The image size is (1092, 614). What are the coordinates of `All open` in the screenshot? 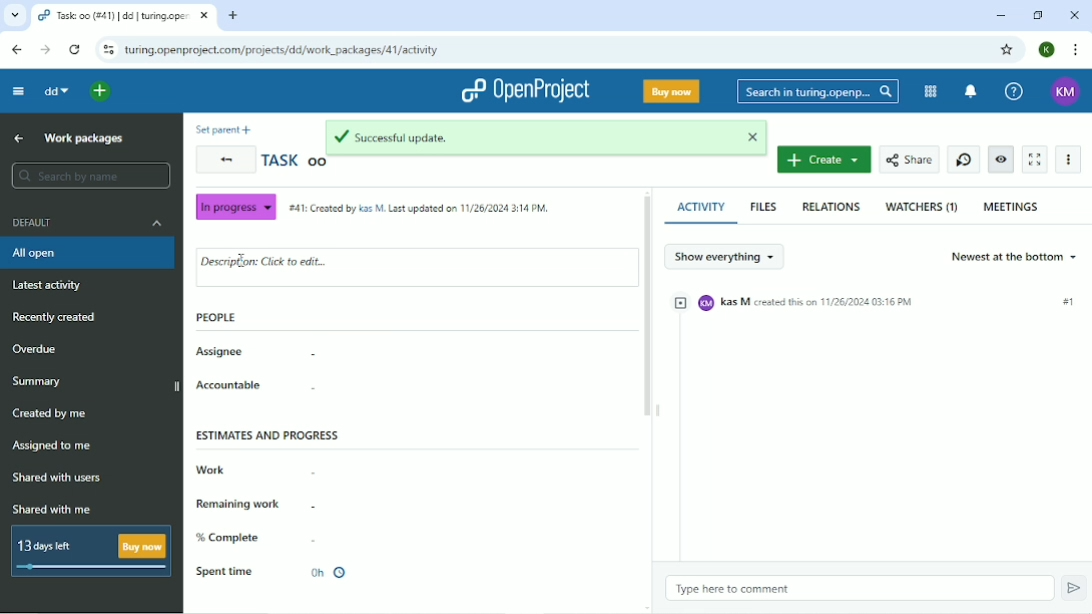 It's located at (87, 254).